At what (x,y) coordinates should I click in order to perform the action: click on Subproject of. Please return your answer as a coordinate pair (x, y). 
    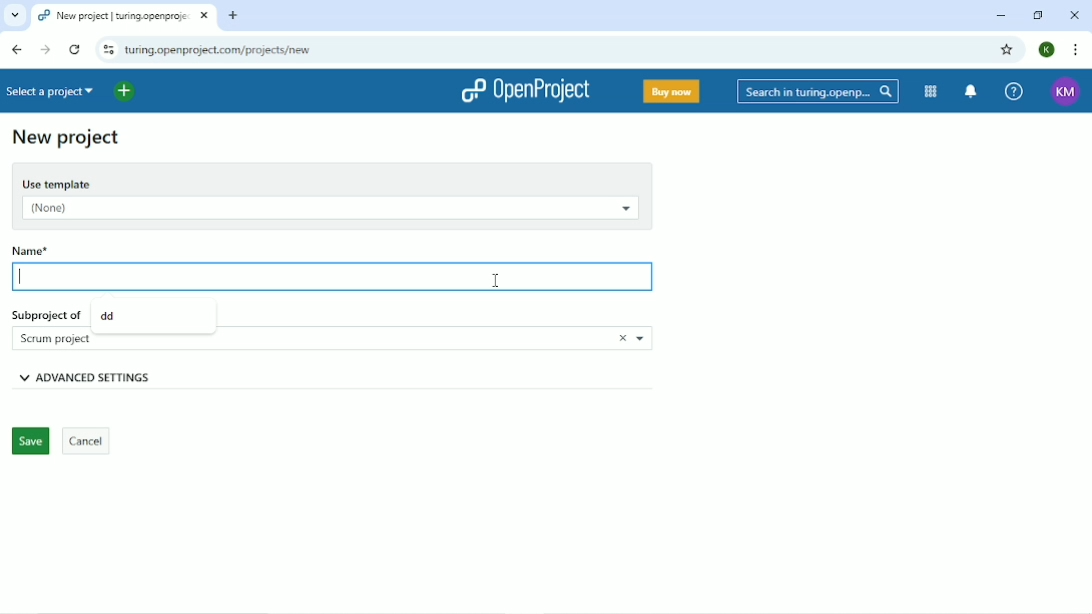
    Looking at the image, I should click on (46, 313).